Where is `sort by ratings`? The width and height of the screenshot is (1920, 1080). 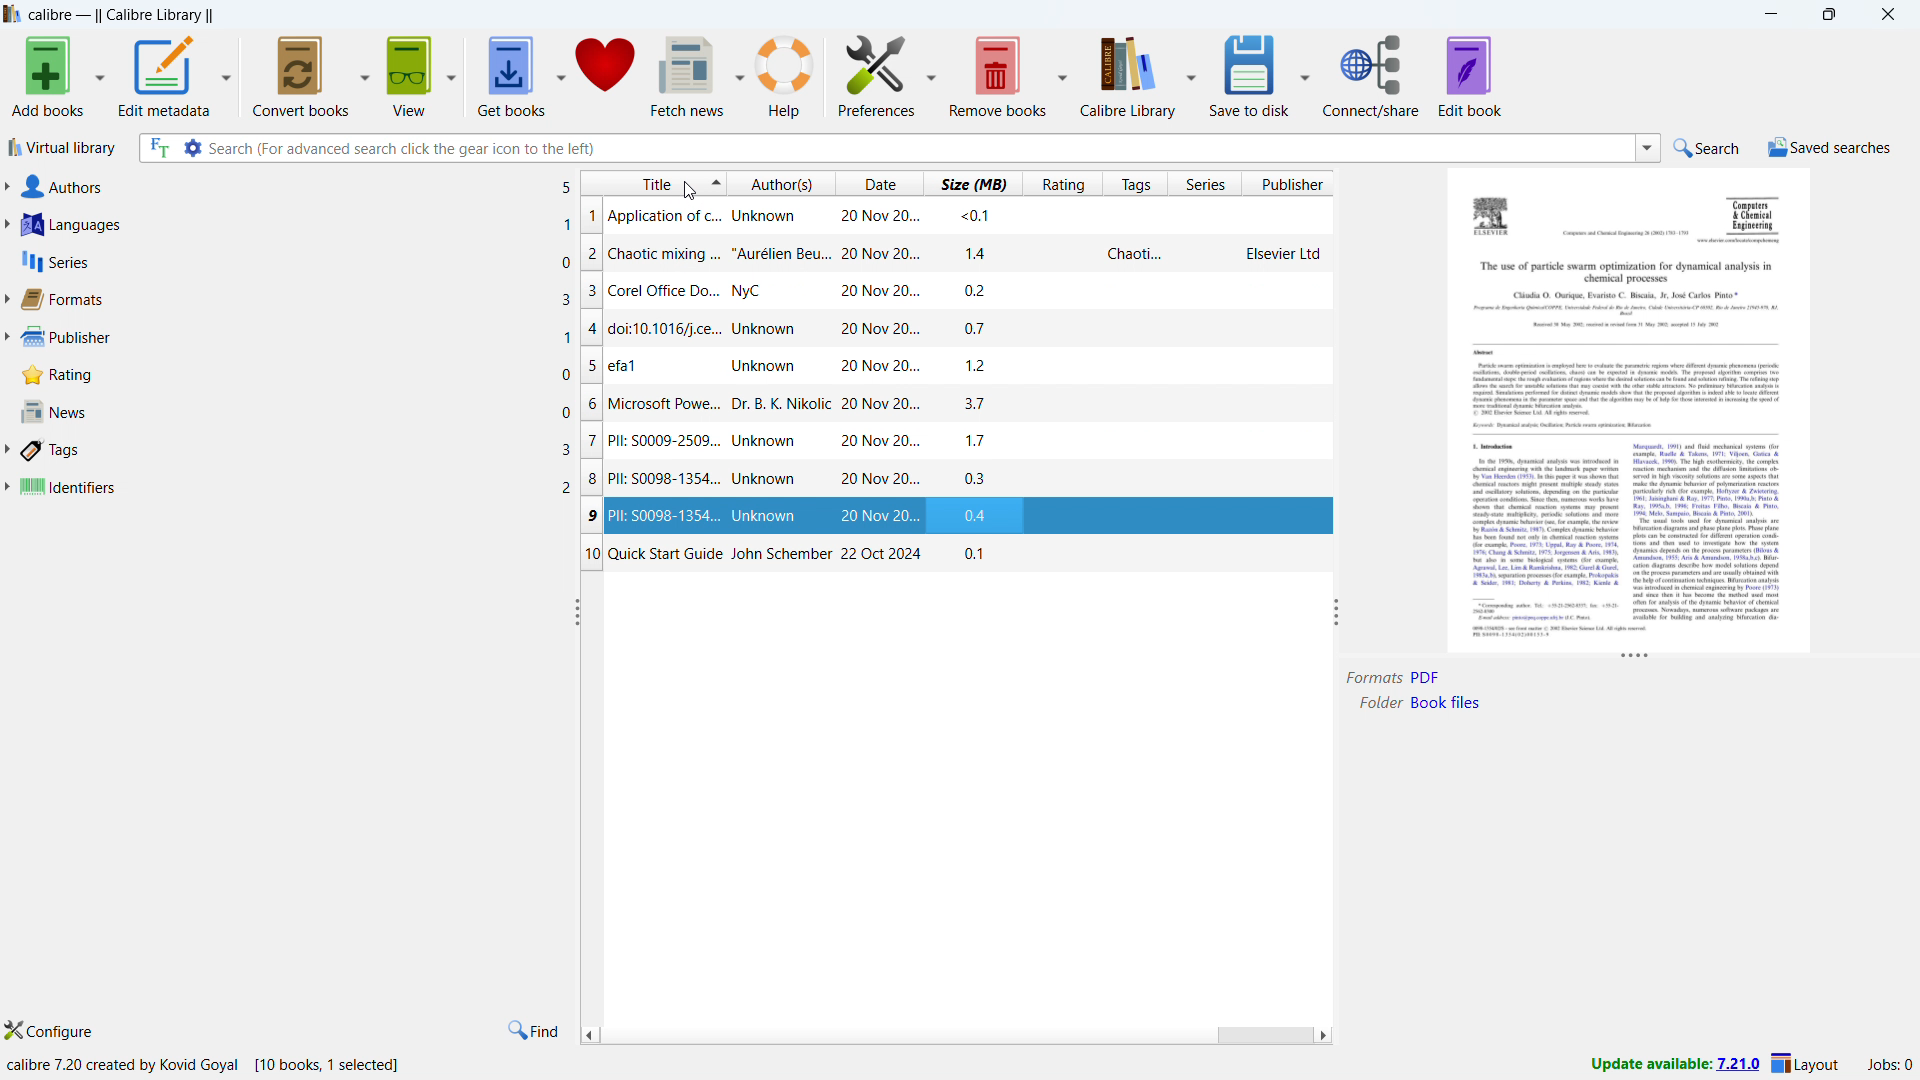
sort by ratings is located at coordinates (1065, 184).